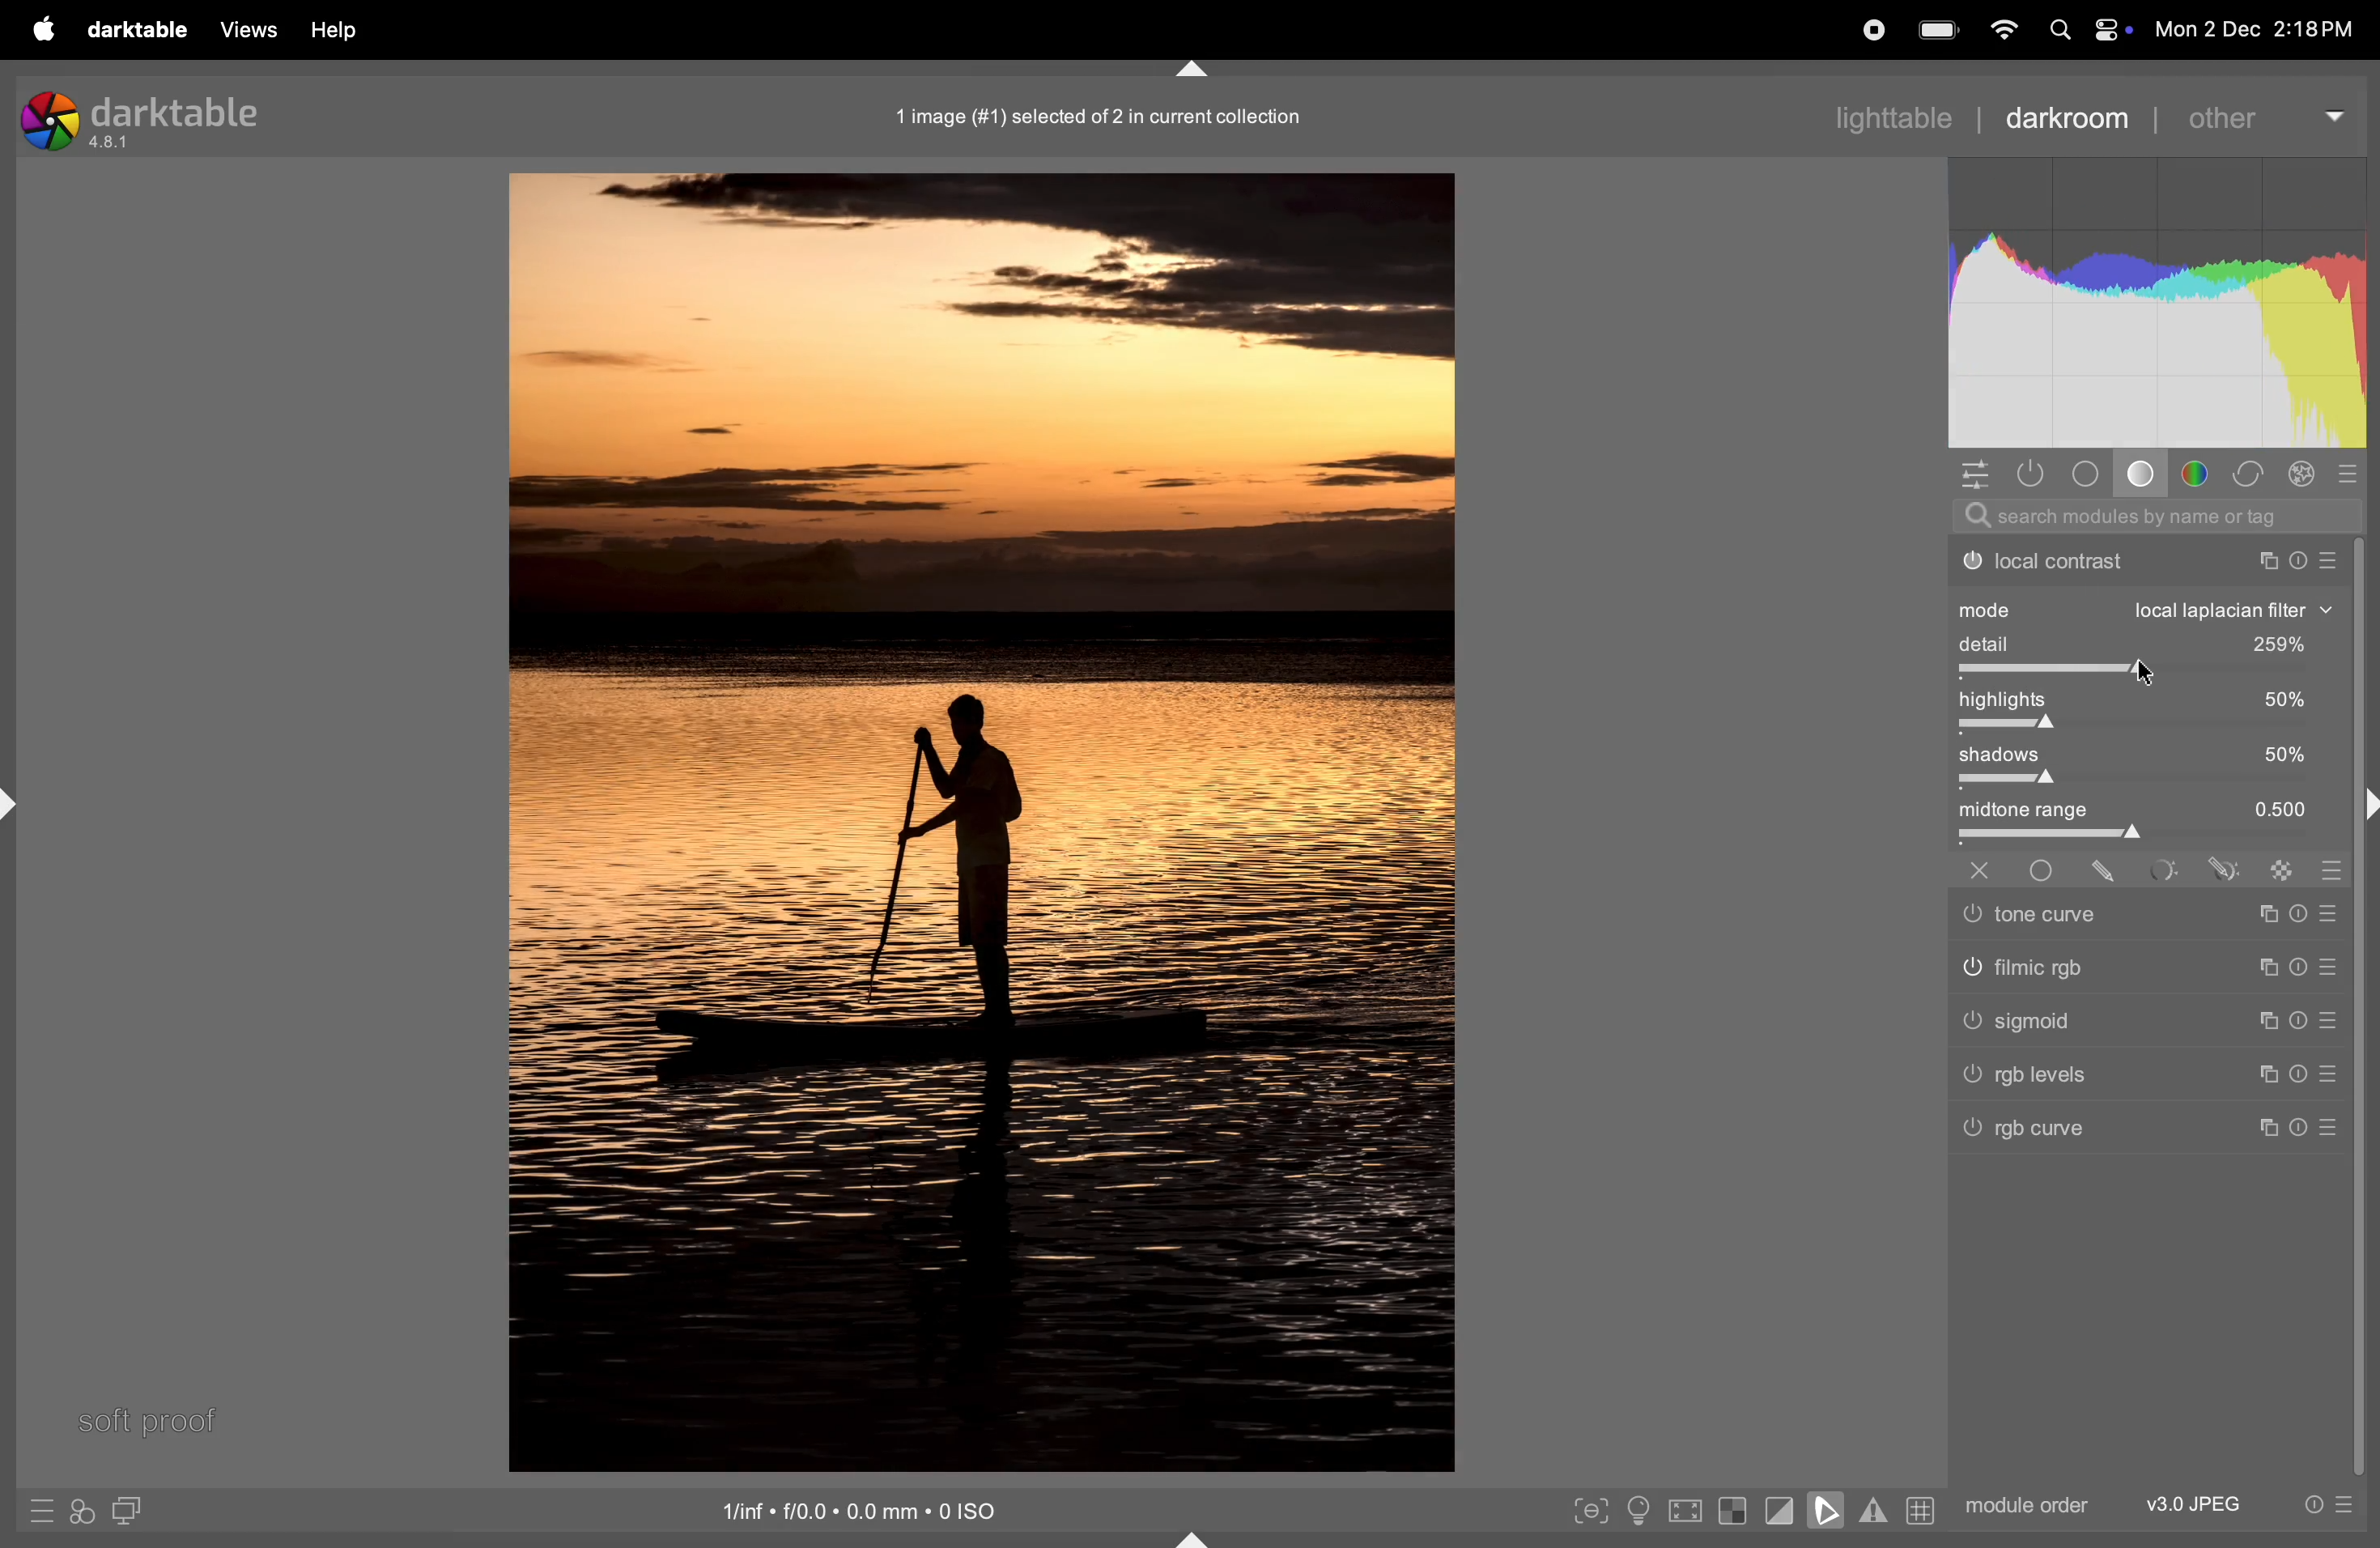 This screenshot has height=1548, width=2380. Describe the element at coordinates (137, 29) in the screenshot. I see `darktable` at that location.